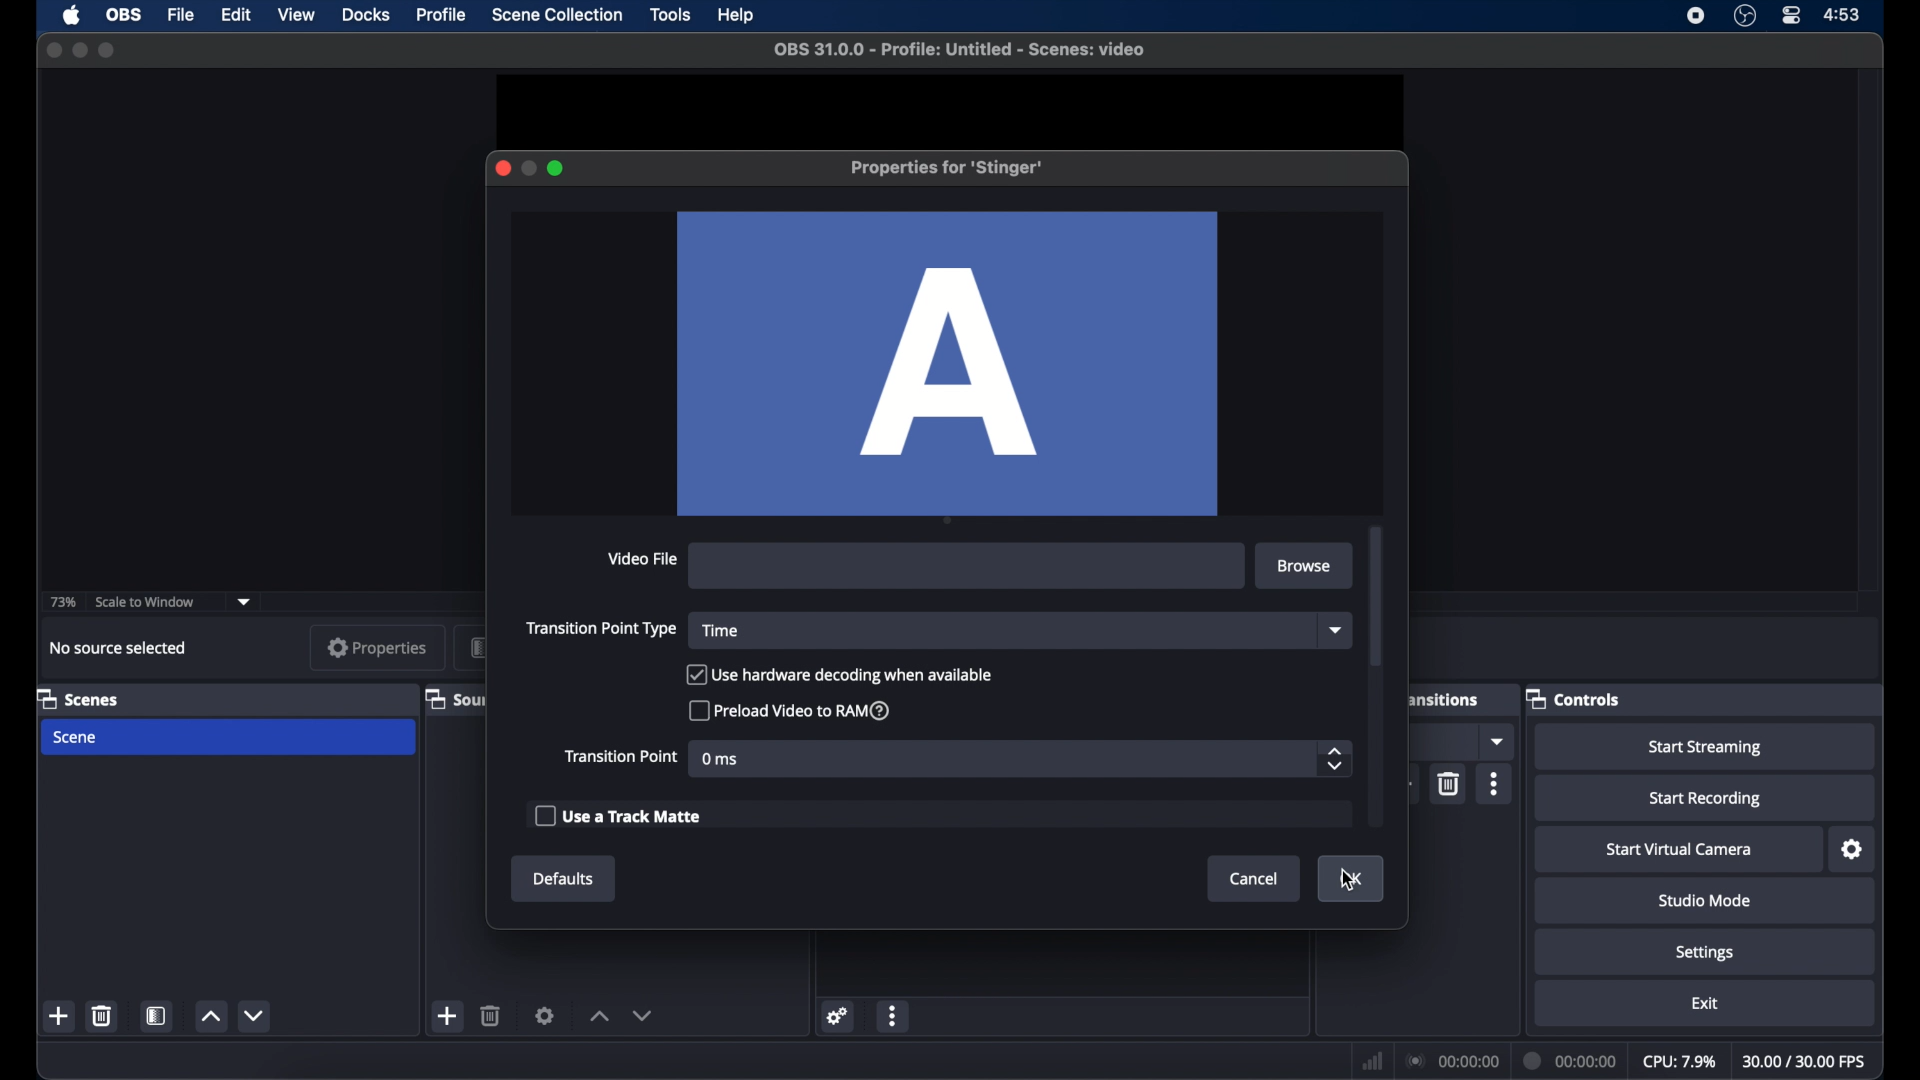  I want to click on edit, so click(235, 14).